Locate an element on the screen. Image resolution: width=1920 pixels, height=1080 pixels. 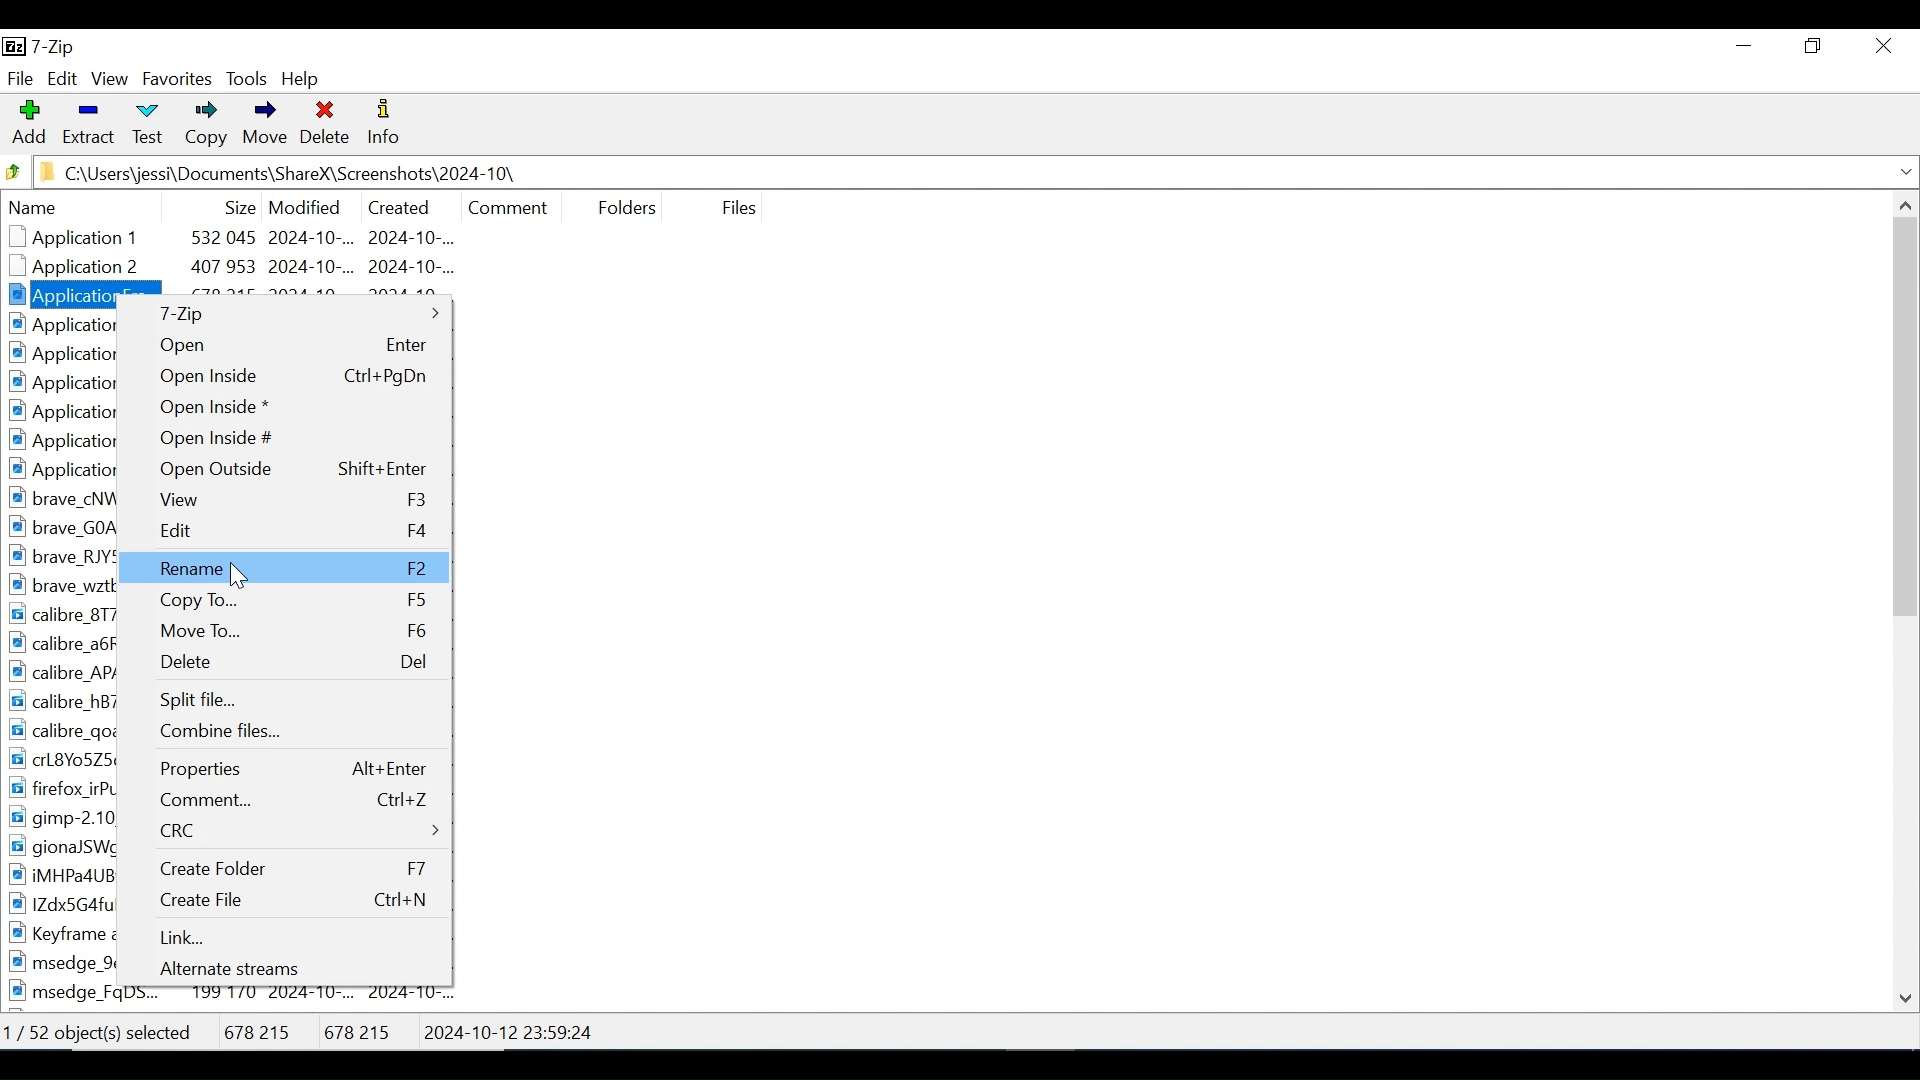
File is located at coordinates (736, 207).